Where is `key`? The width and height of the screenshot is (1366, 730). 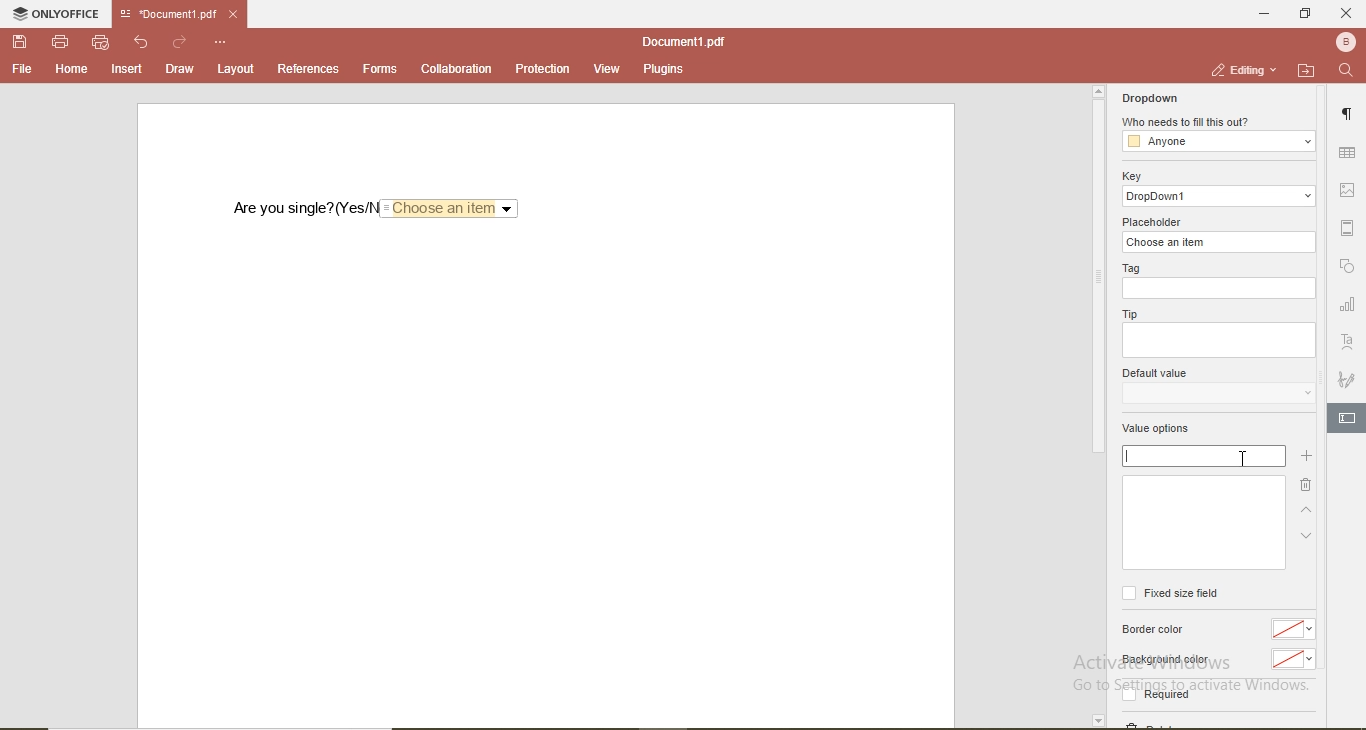
key is located at coordinates (1135, 176).